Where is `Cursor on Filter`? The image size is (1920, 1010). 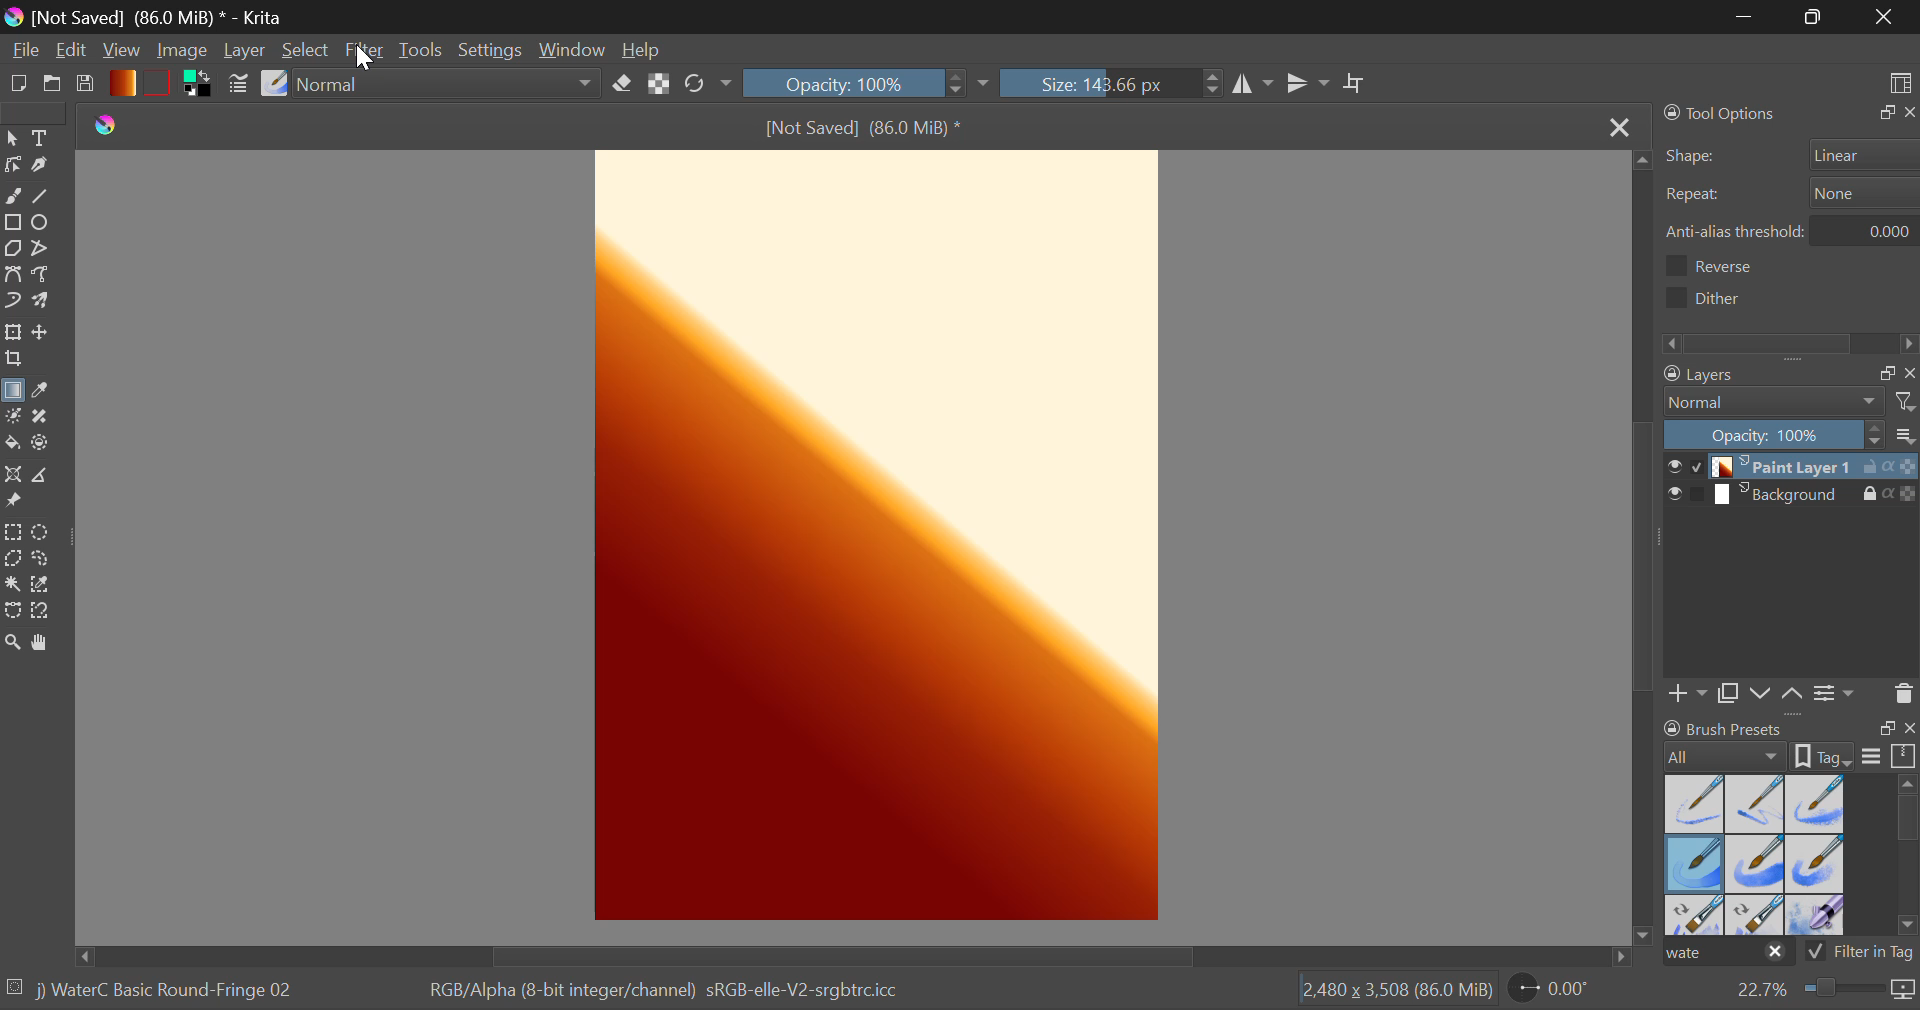 Cursor on Filter is located at coordinates (364, 50).